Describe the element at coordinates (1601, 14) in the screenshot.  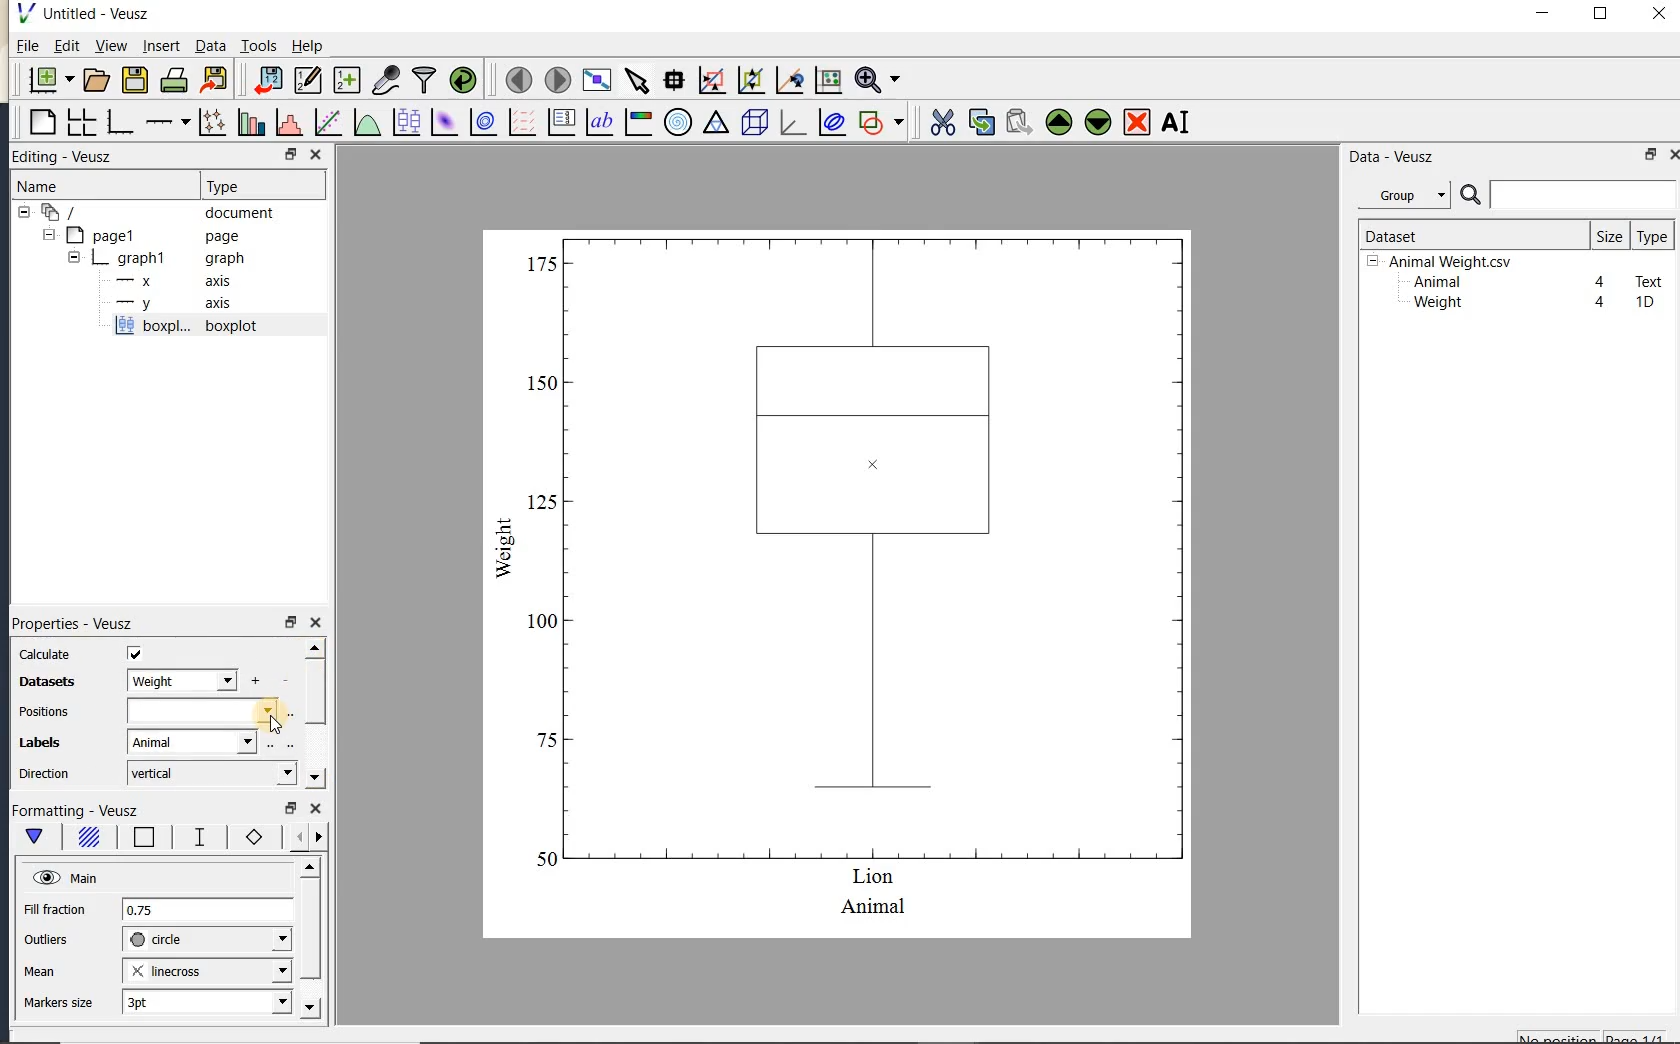
I see `maximize` at that location.